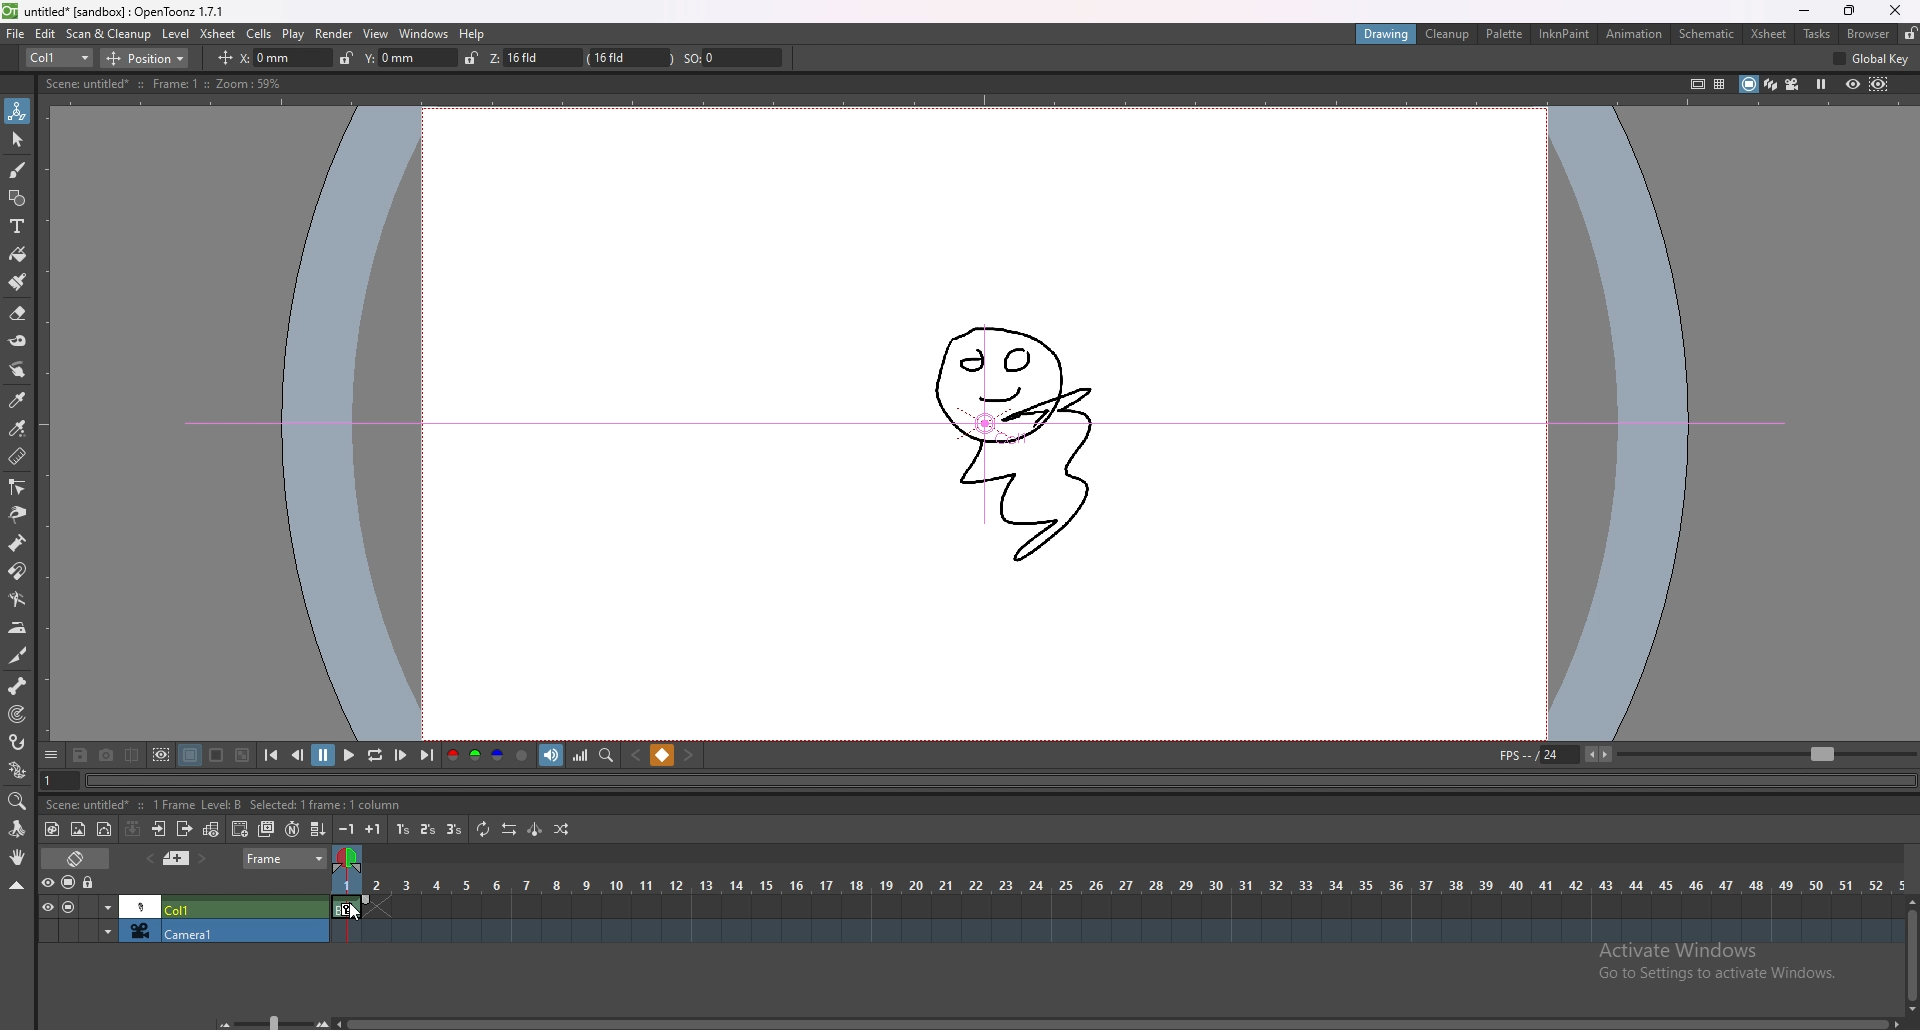  What do you see at coordinates (78, 830) in the screenshot?
I see `new raster level` at bounding box center [78, 830].